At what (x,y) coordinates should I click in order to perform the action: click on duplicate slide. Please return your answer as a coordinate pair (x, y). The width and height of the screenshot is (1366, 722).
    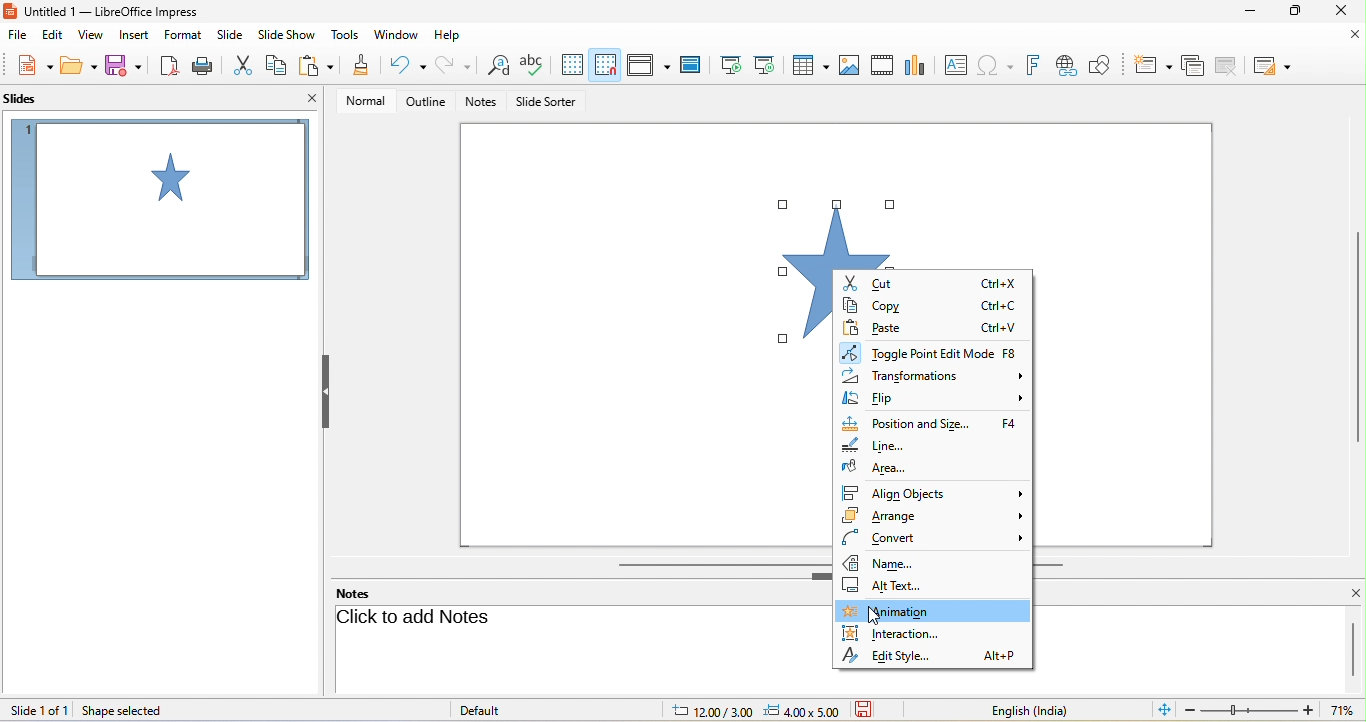
    Looking at the image, I should click on (1226, 67).